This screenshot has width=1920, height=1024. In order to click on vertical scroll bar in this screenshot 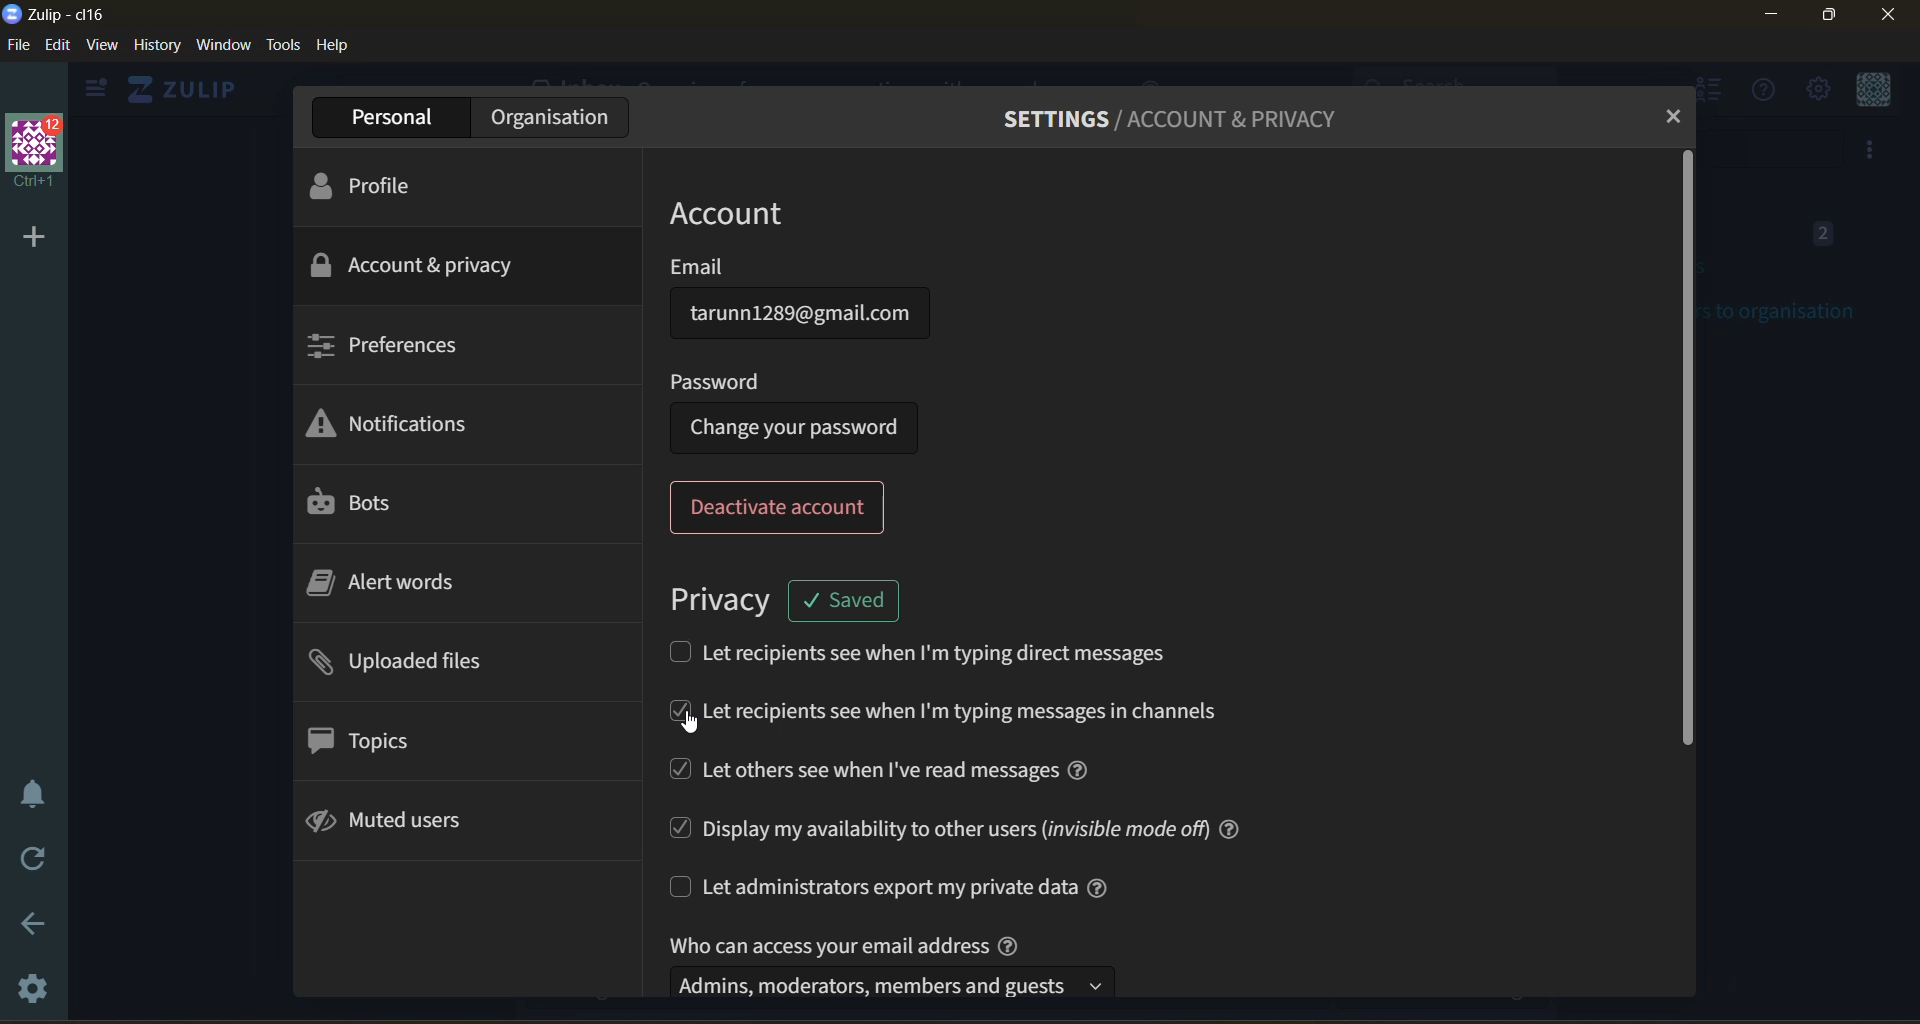, I will do `click(1683, 451)`.